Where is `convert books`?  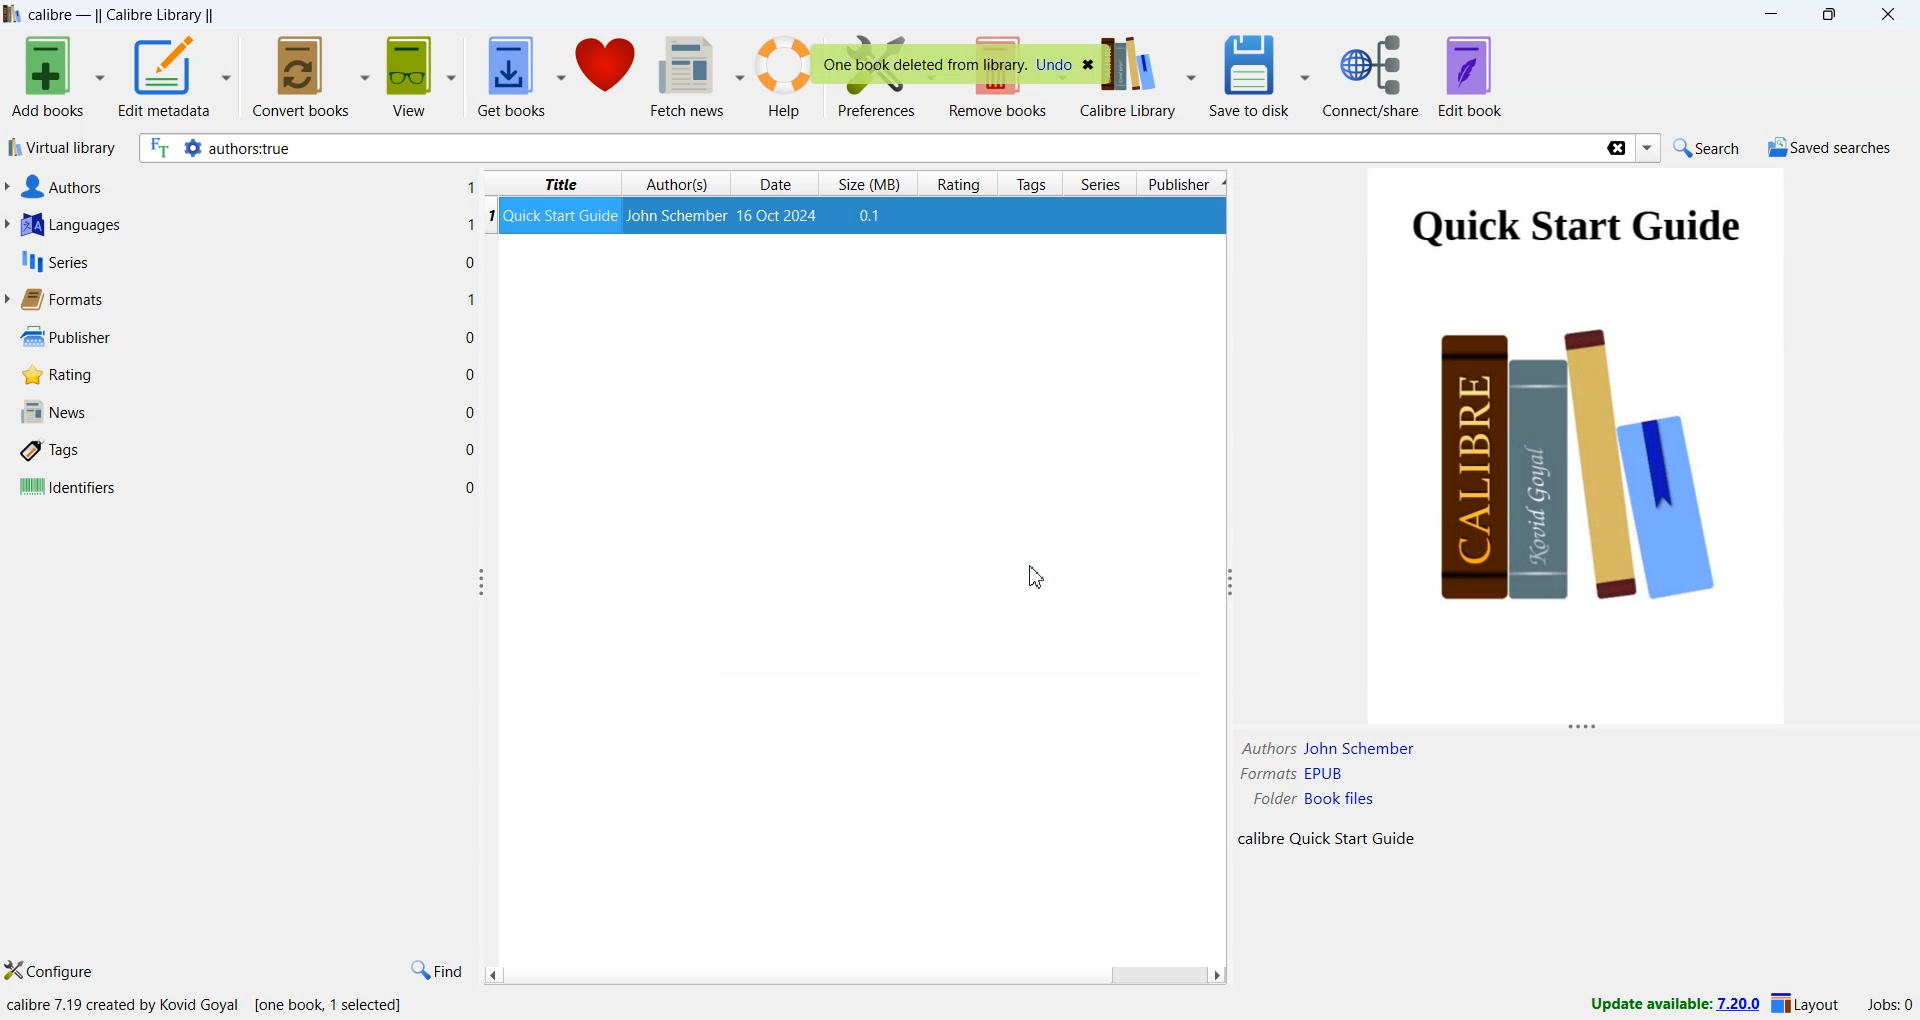
convert books is located at coordinates (313, 75).